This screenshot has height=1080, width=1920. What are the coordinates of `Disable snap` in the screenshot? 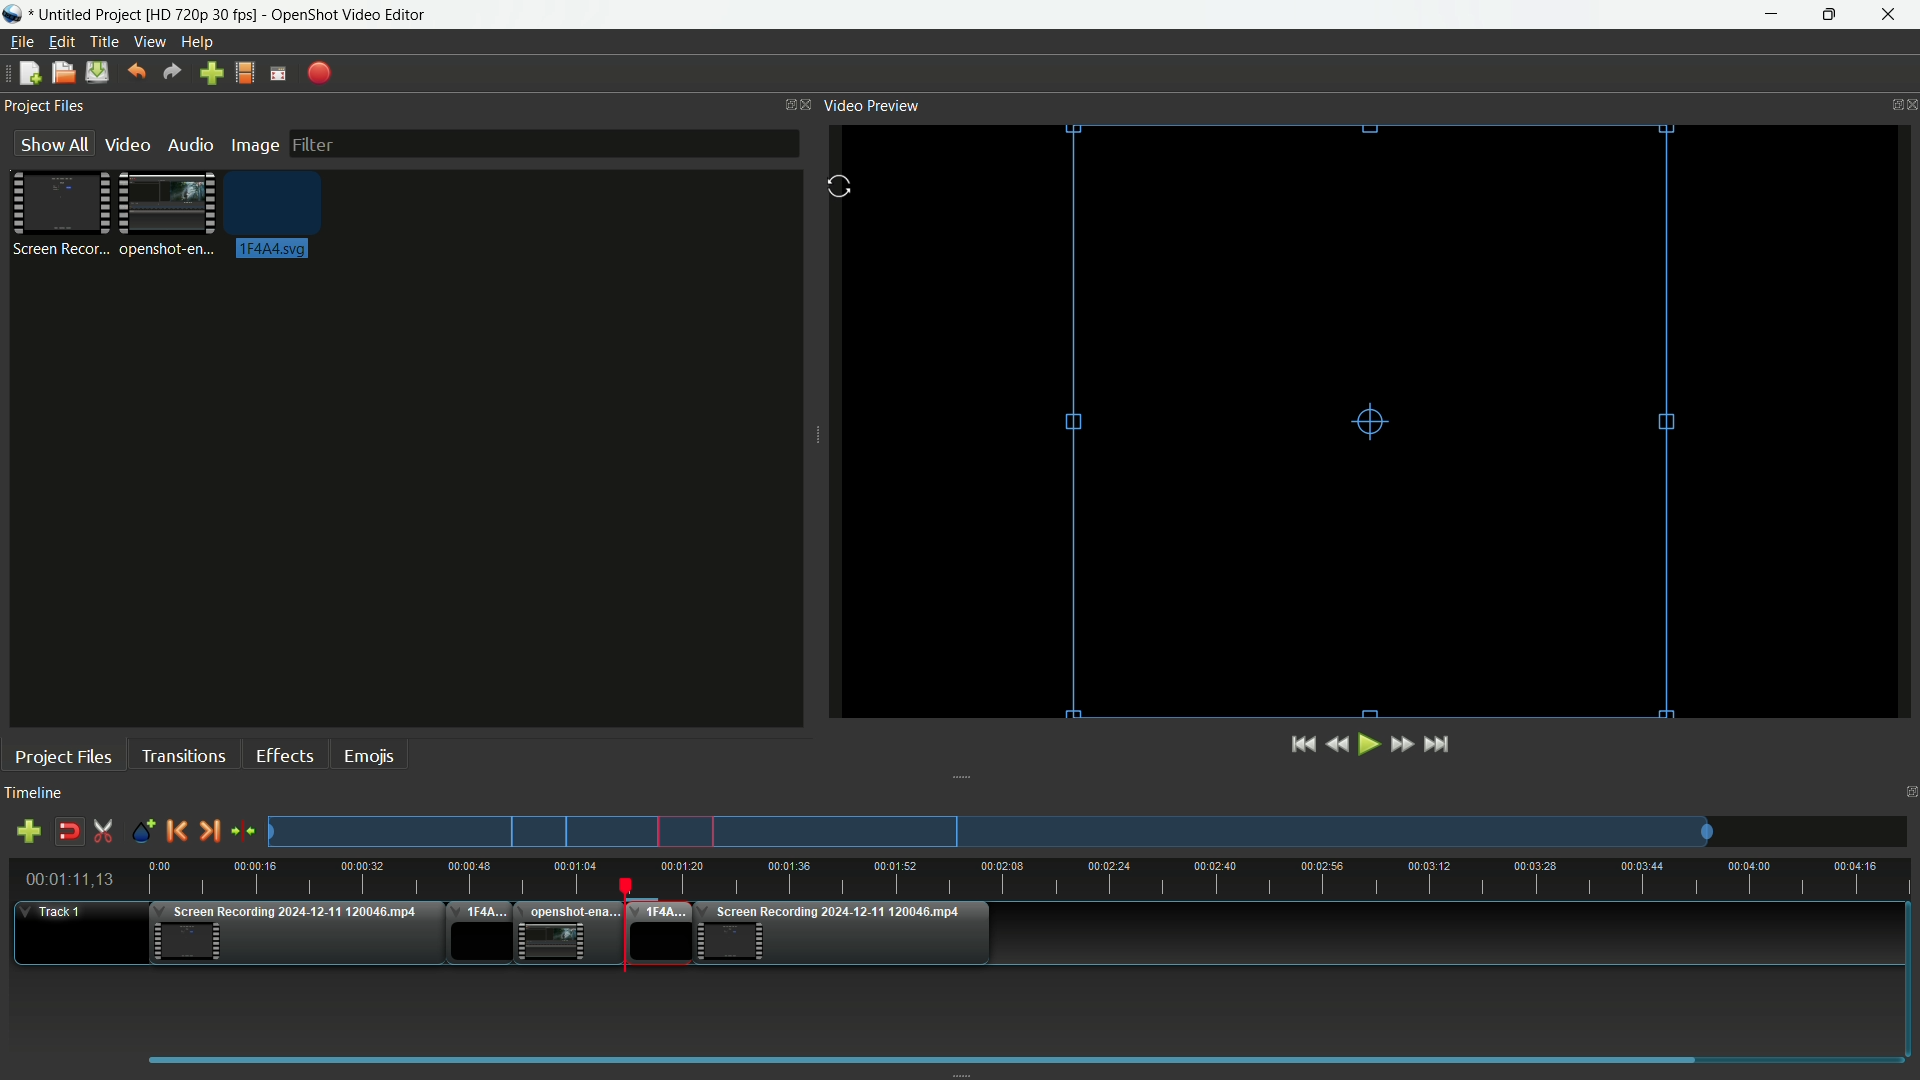 It's located at (71, 832).